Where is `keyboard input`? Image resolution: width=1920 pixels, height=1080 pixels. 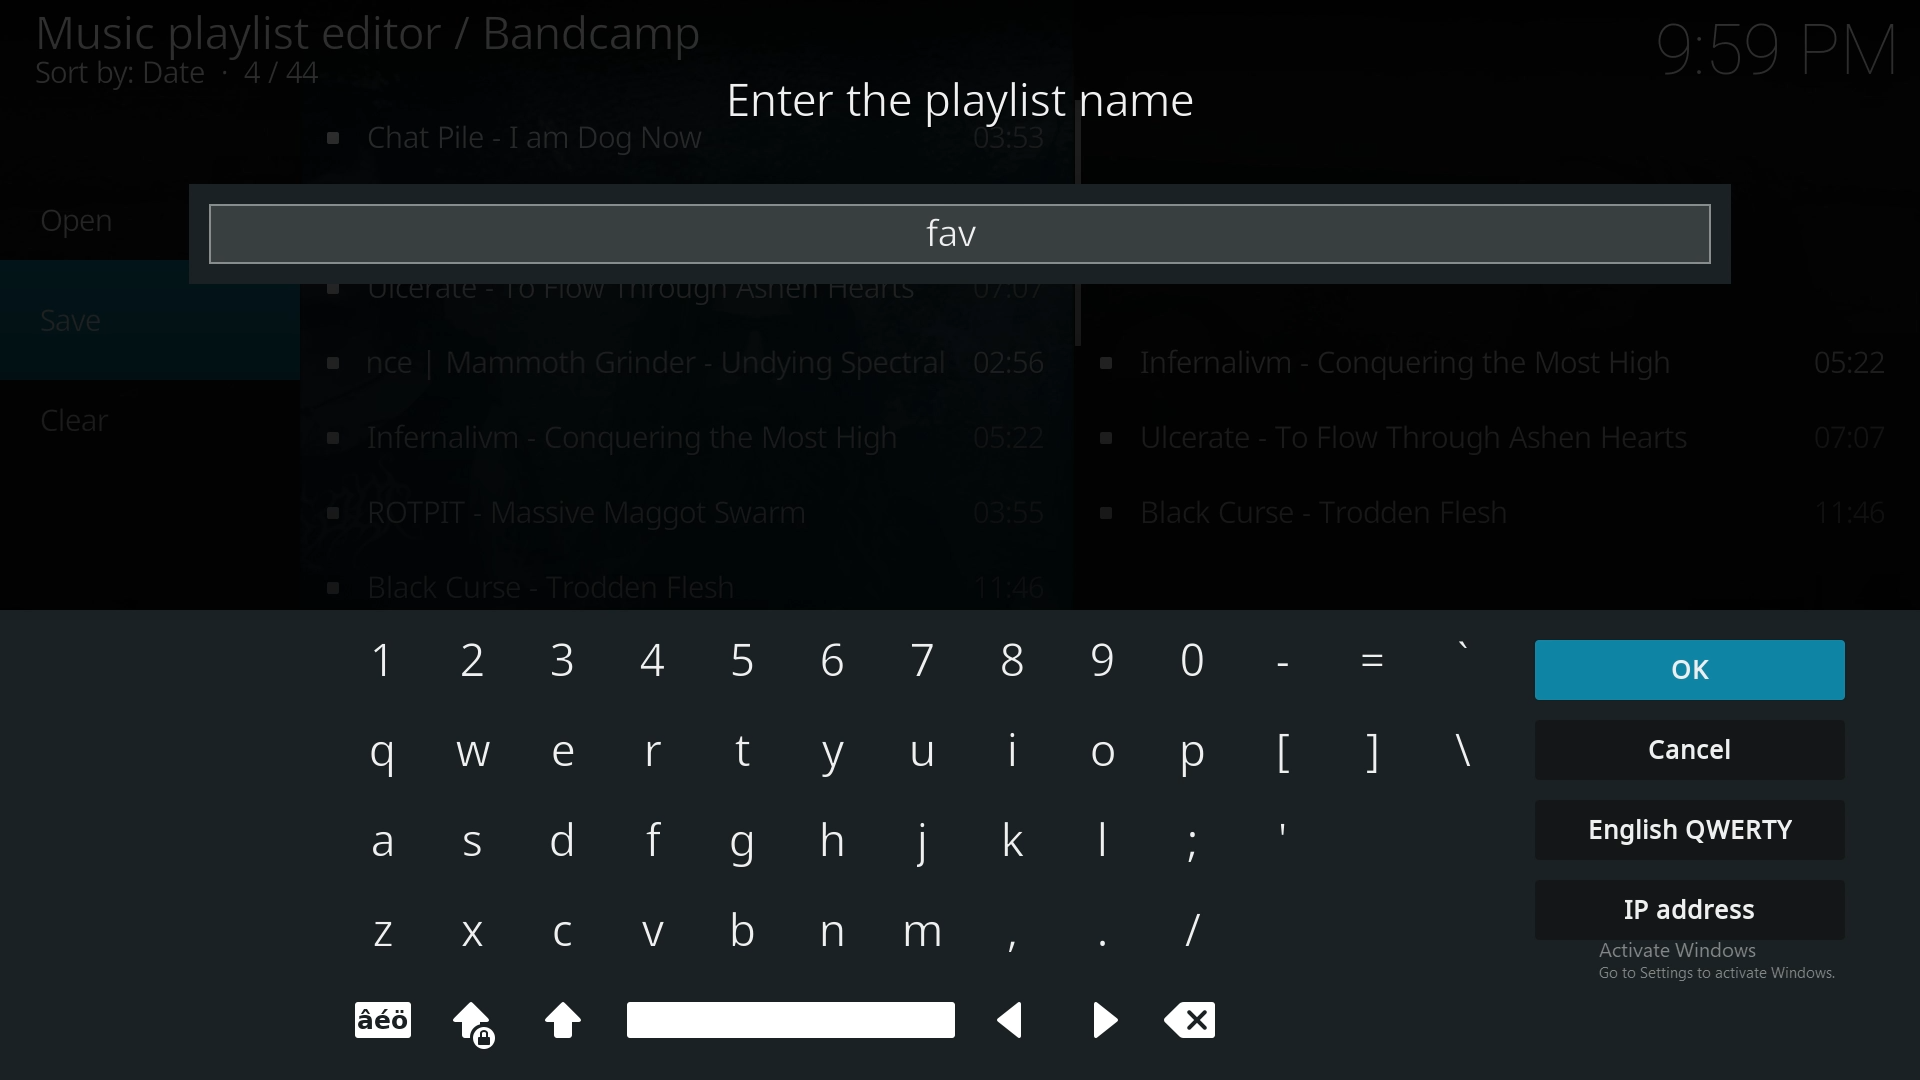
keyboard input is located at coordinates (564, 664).